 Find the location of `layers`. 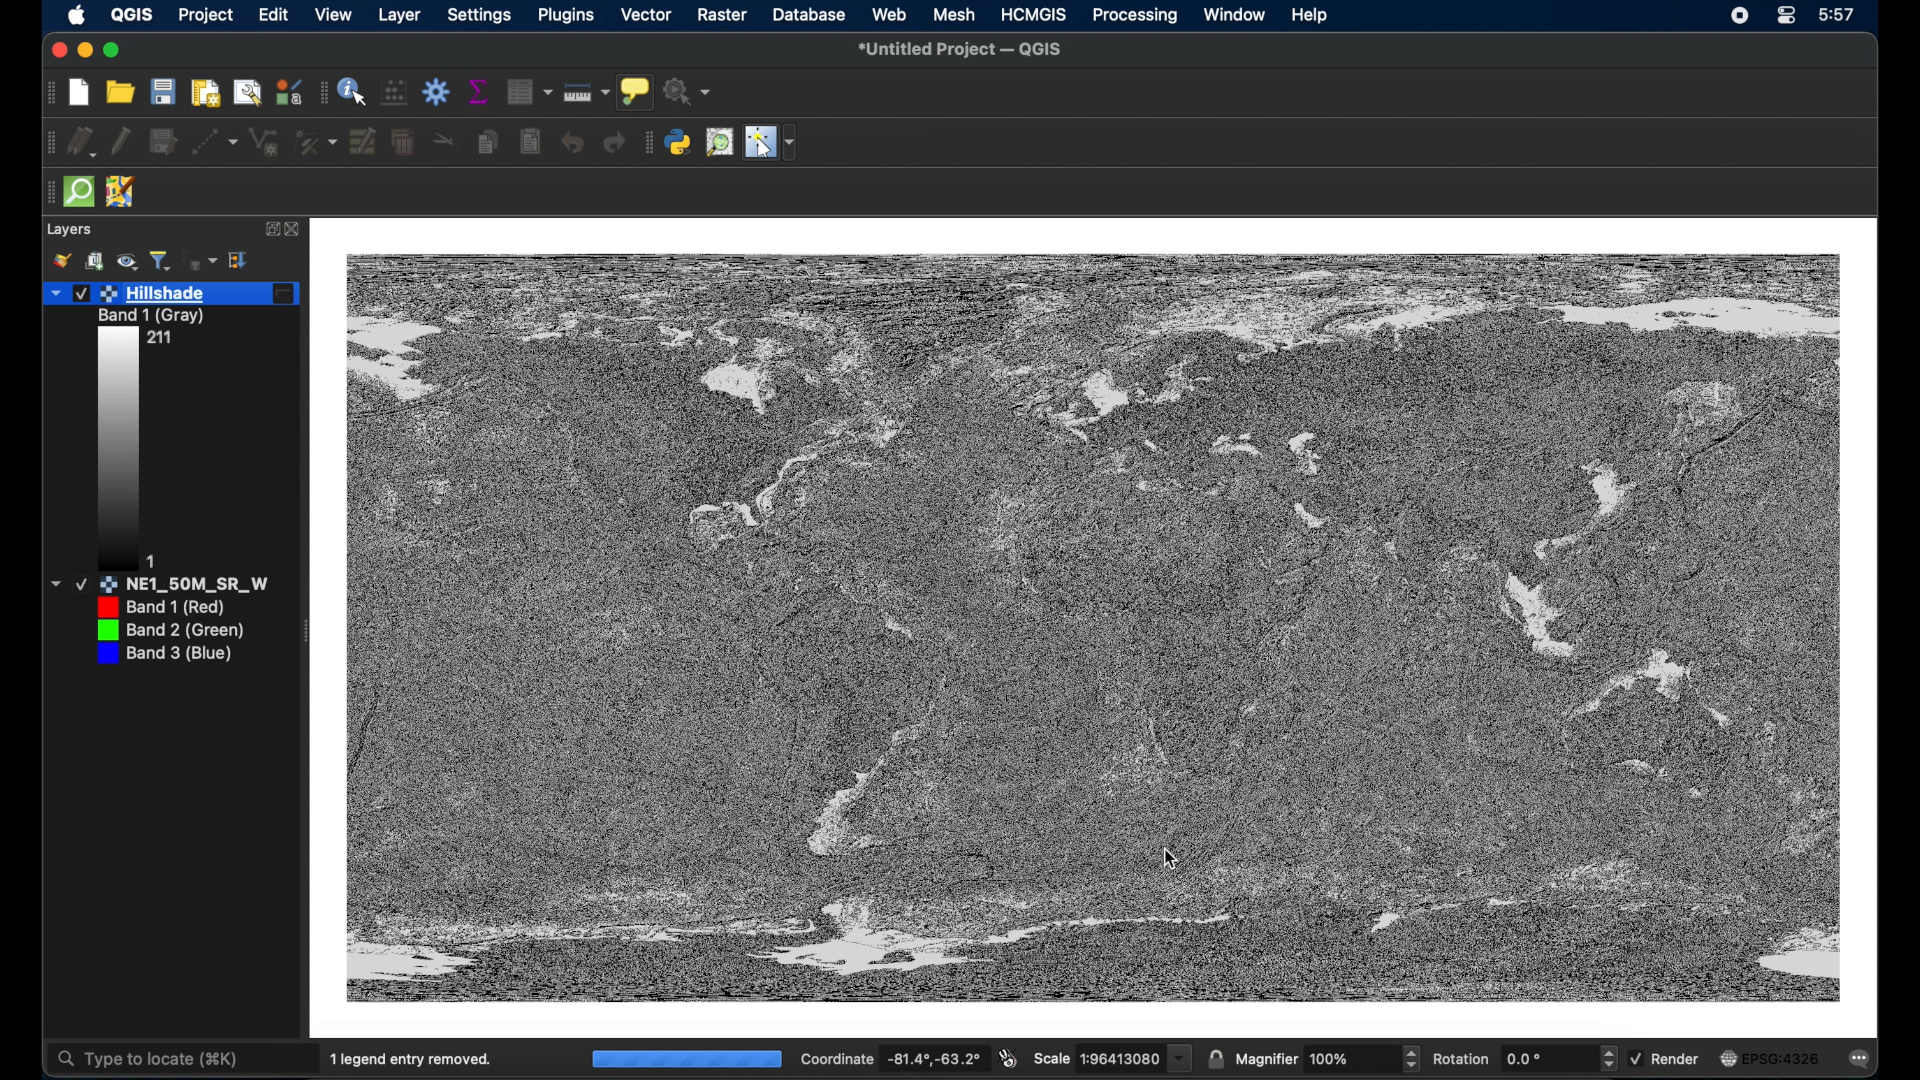

layers is located at coordinates (69, 230).